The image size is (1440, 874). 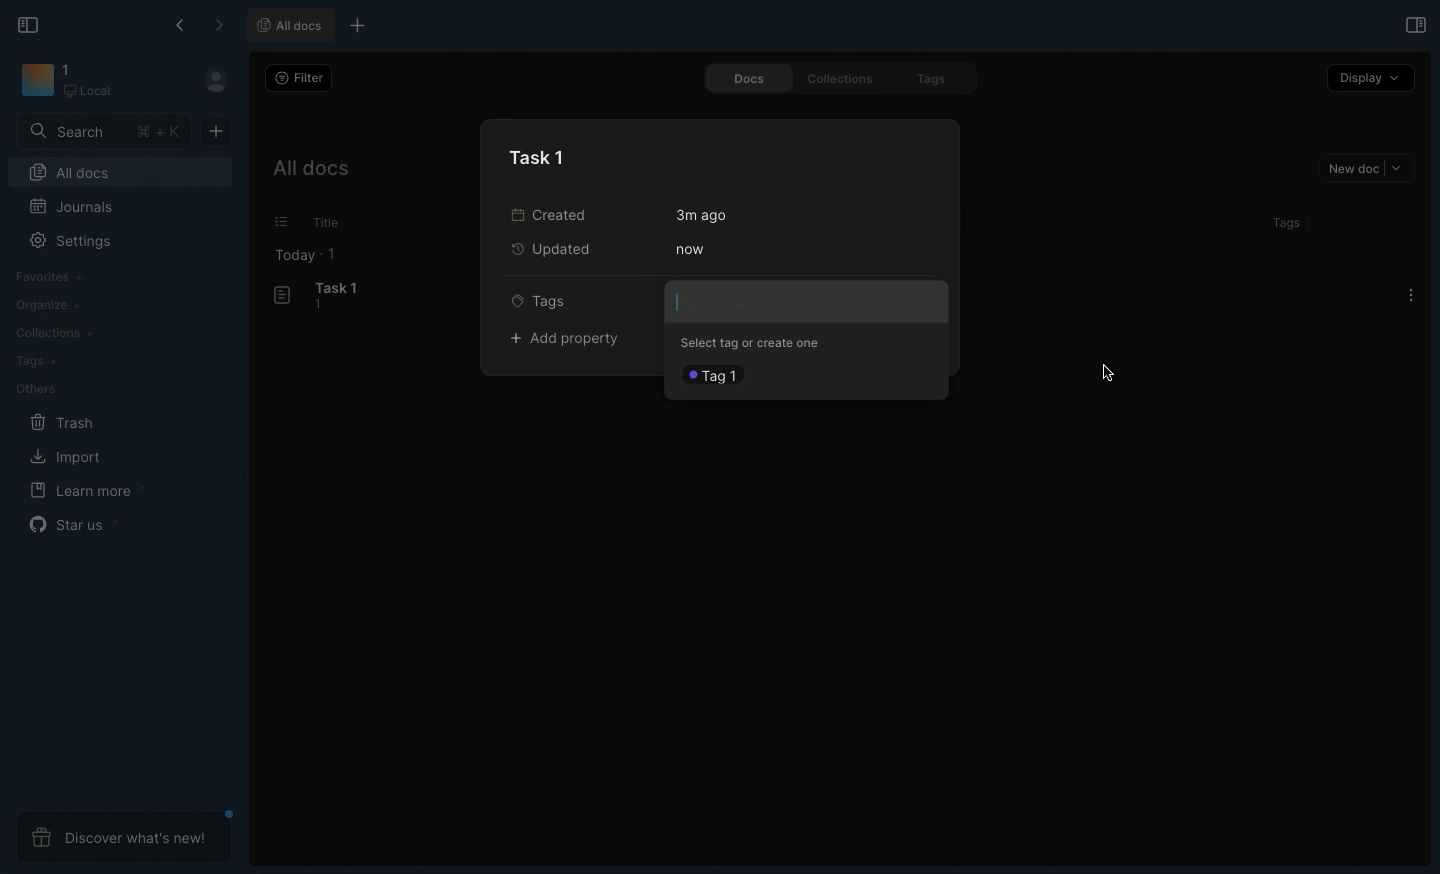 I want to click on Collections, so click(x=54, y=335).